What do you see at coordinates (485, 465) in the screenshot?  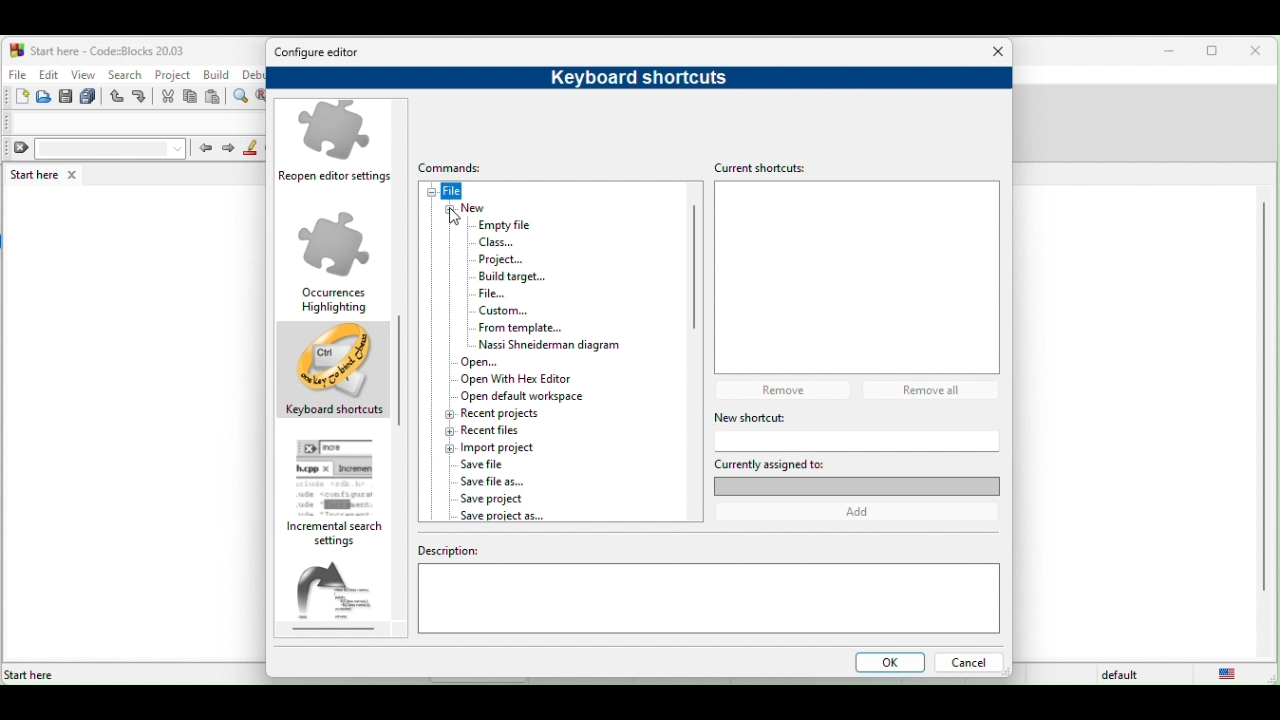 I see `save file` at bounding box center [485, 465].